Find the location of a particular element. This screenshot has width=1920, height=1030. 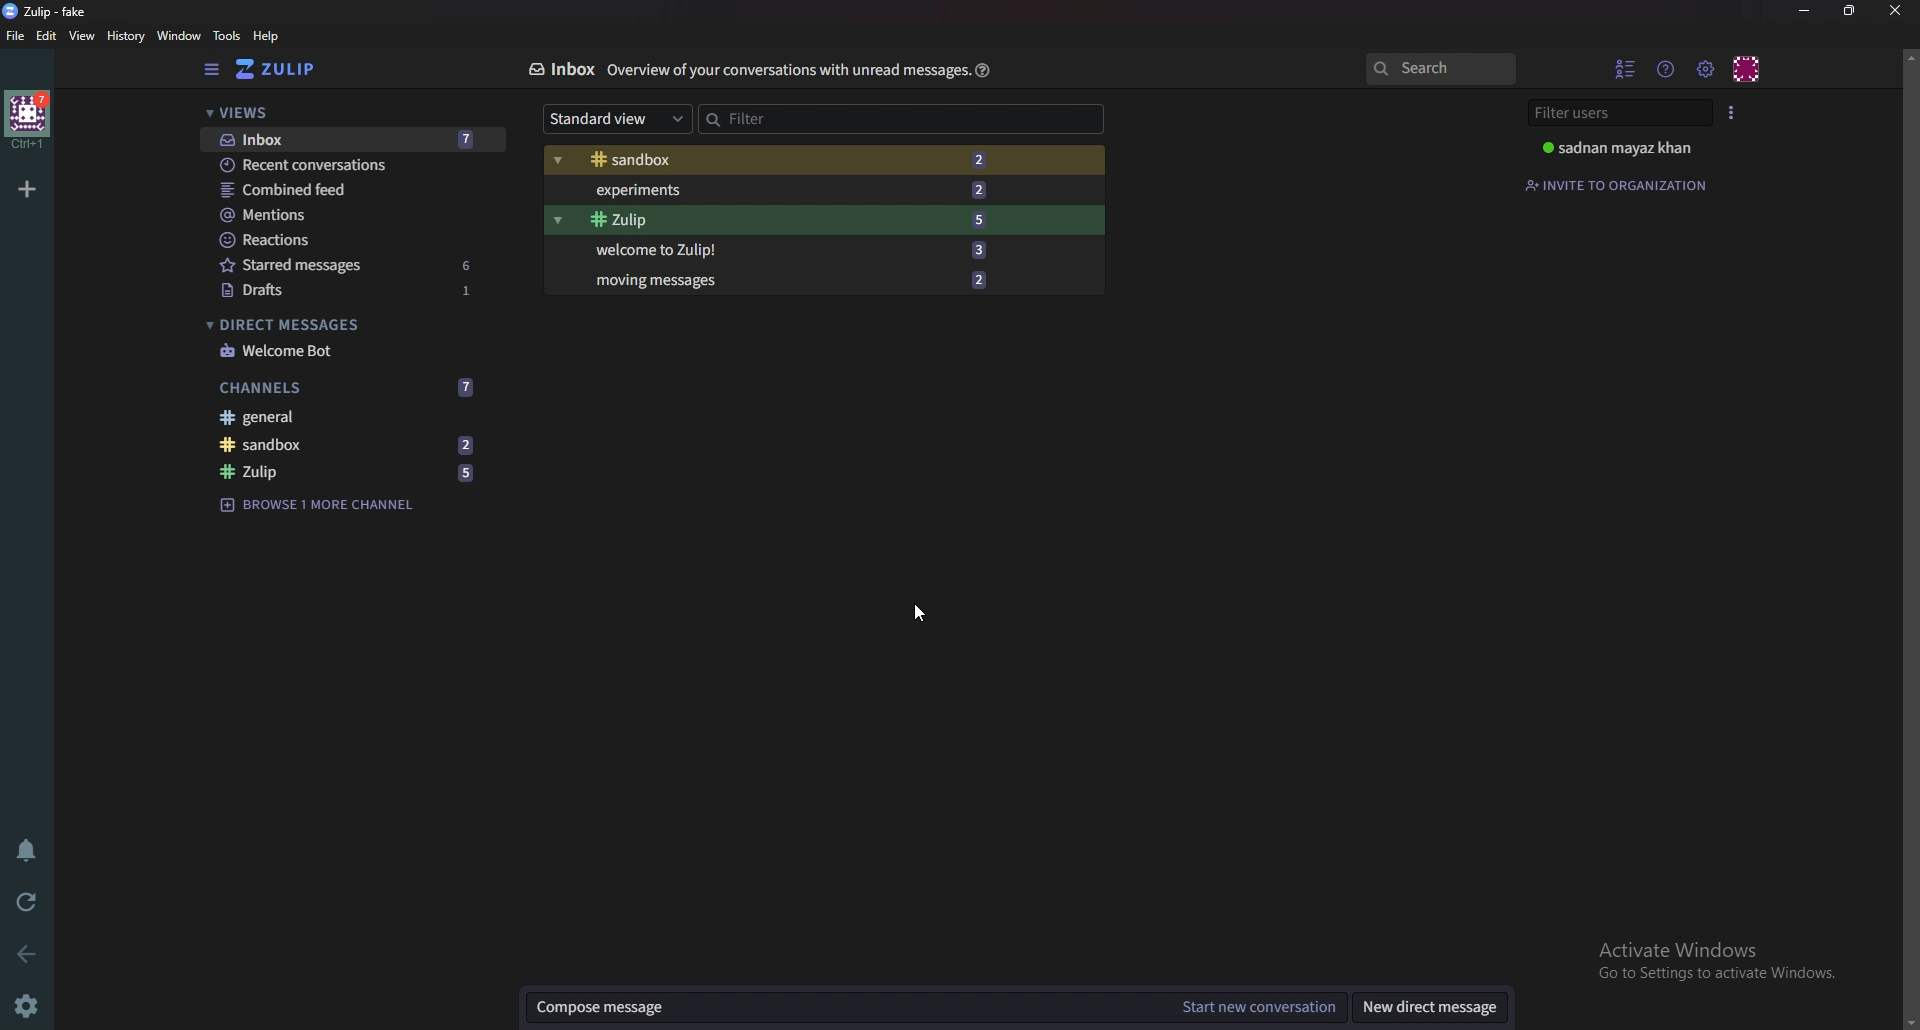

Tools is located at coordinates (227, 35).